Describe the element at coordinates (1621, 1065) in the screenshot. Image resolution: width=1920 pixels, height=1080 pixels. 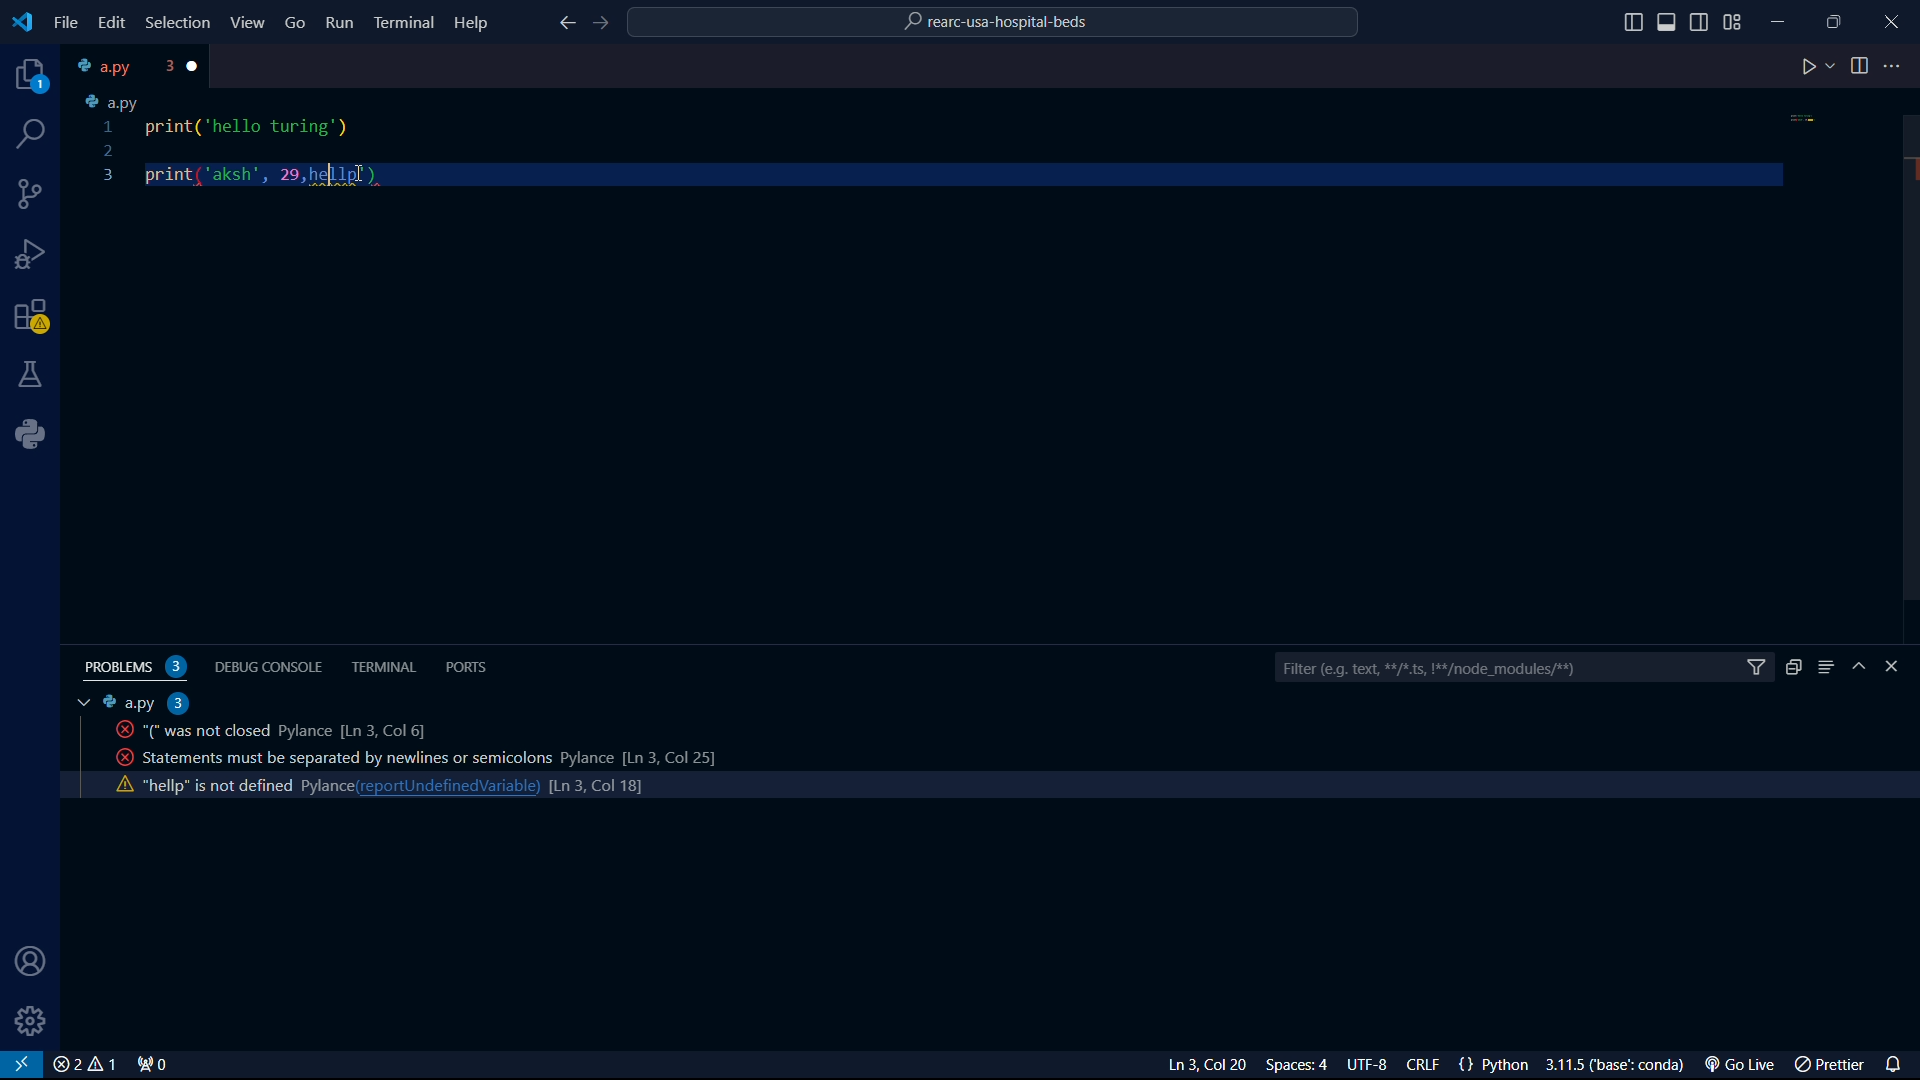
I see `3.1.5` at that location.